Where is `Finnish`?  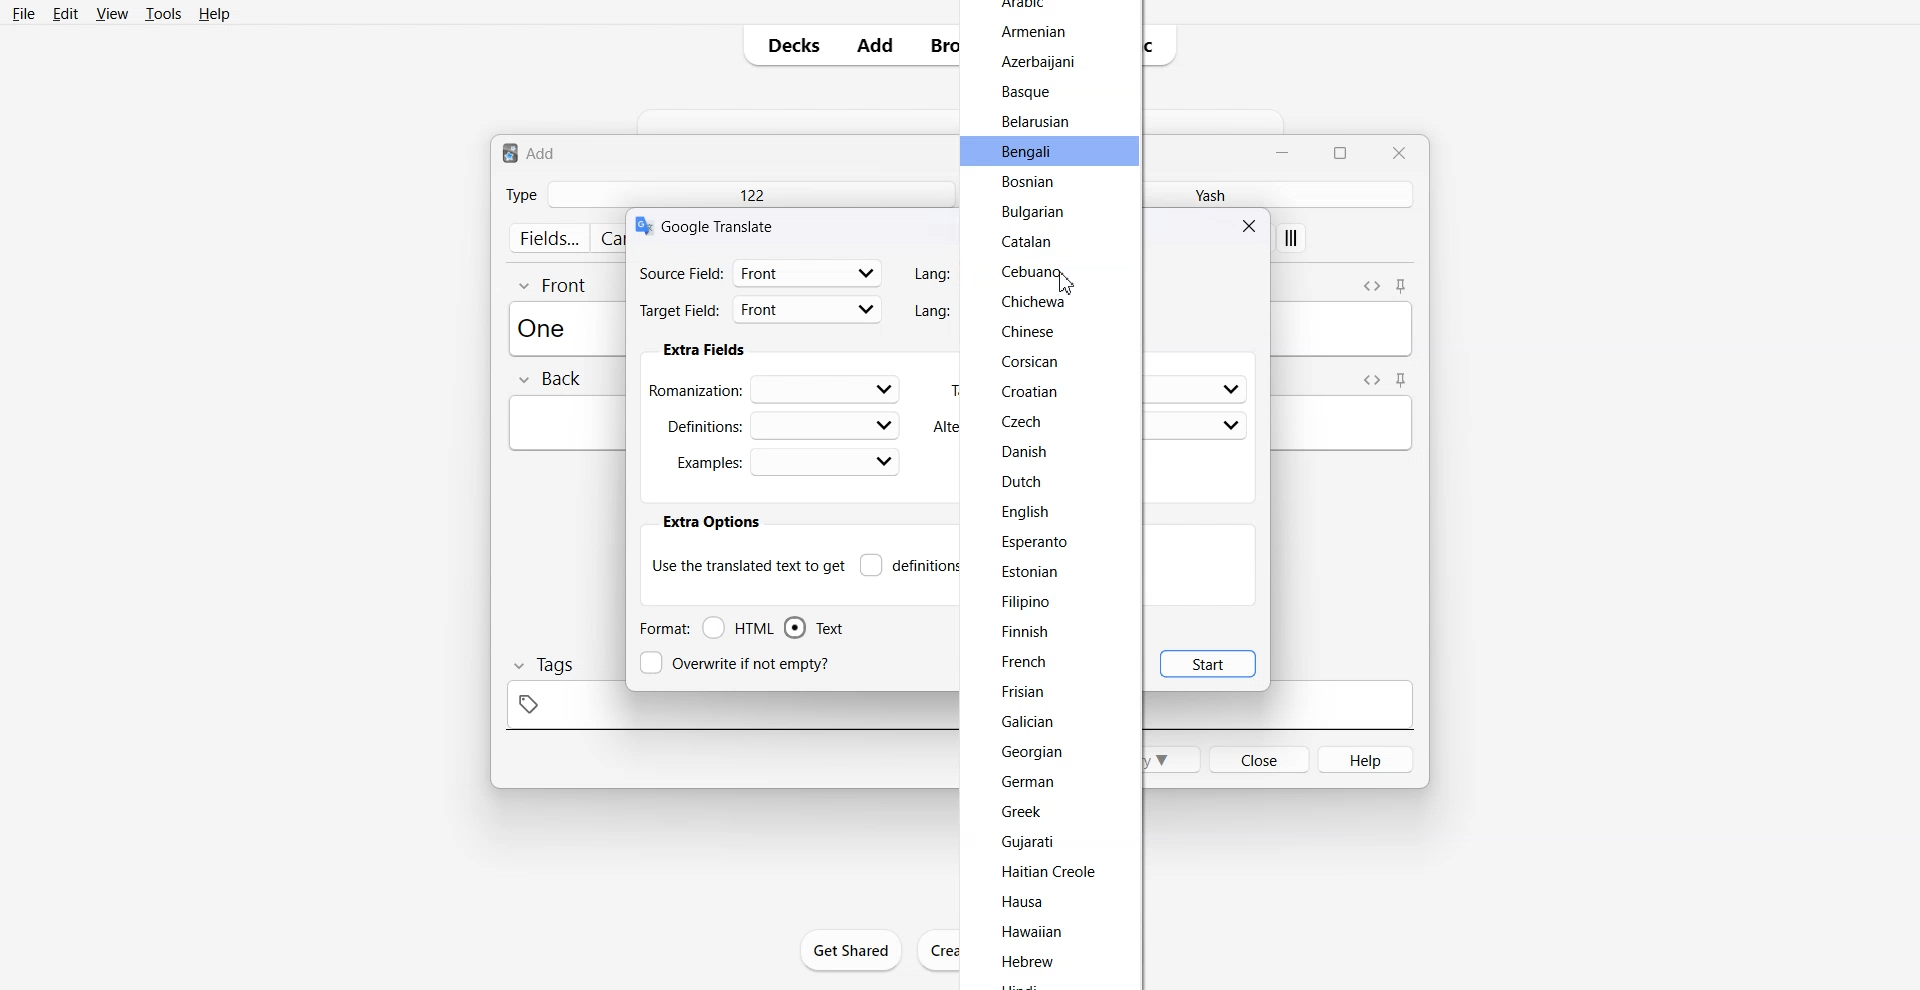 Finnish is located at coordinates (1024, 633).